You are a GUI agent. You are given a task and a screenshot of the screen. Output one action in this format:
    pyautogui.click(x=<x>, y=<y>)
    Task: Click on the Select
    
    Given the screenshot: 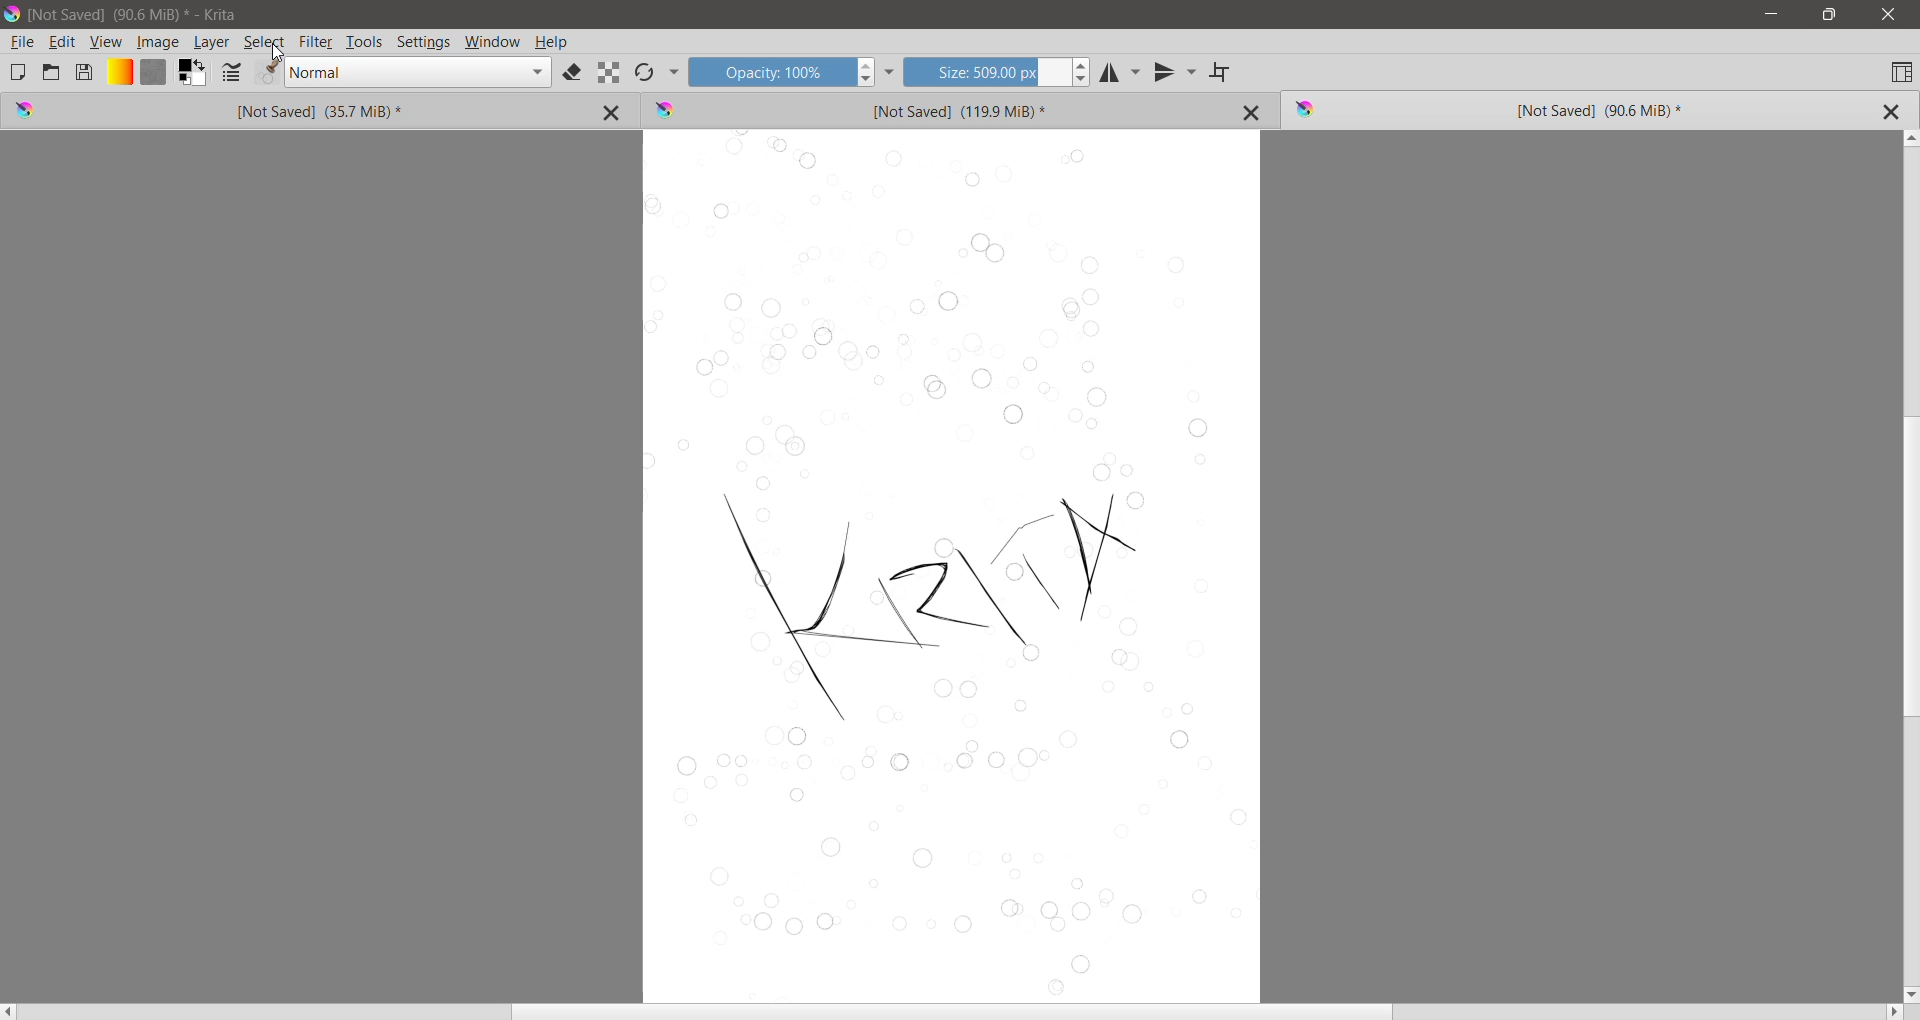 What is the action you would take?
    pyautogui.click(x=265, y=42)
    